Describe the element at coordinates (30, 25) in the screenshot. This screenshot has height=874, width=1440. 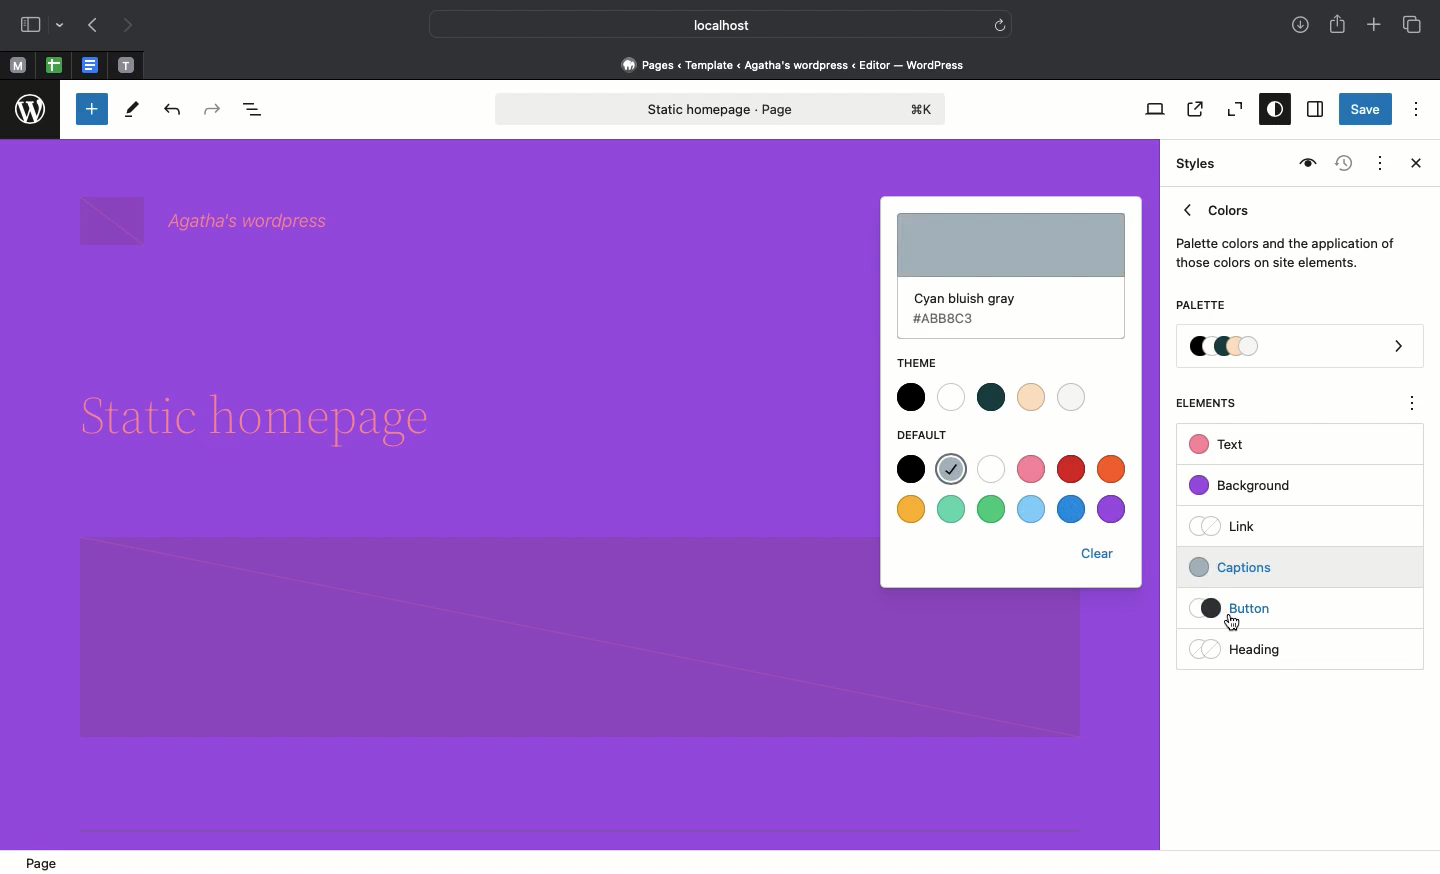
I see `Sidebar` at that location.